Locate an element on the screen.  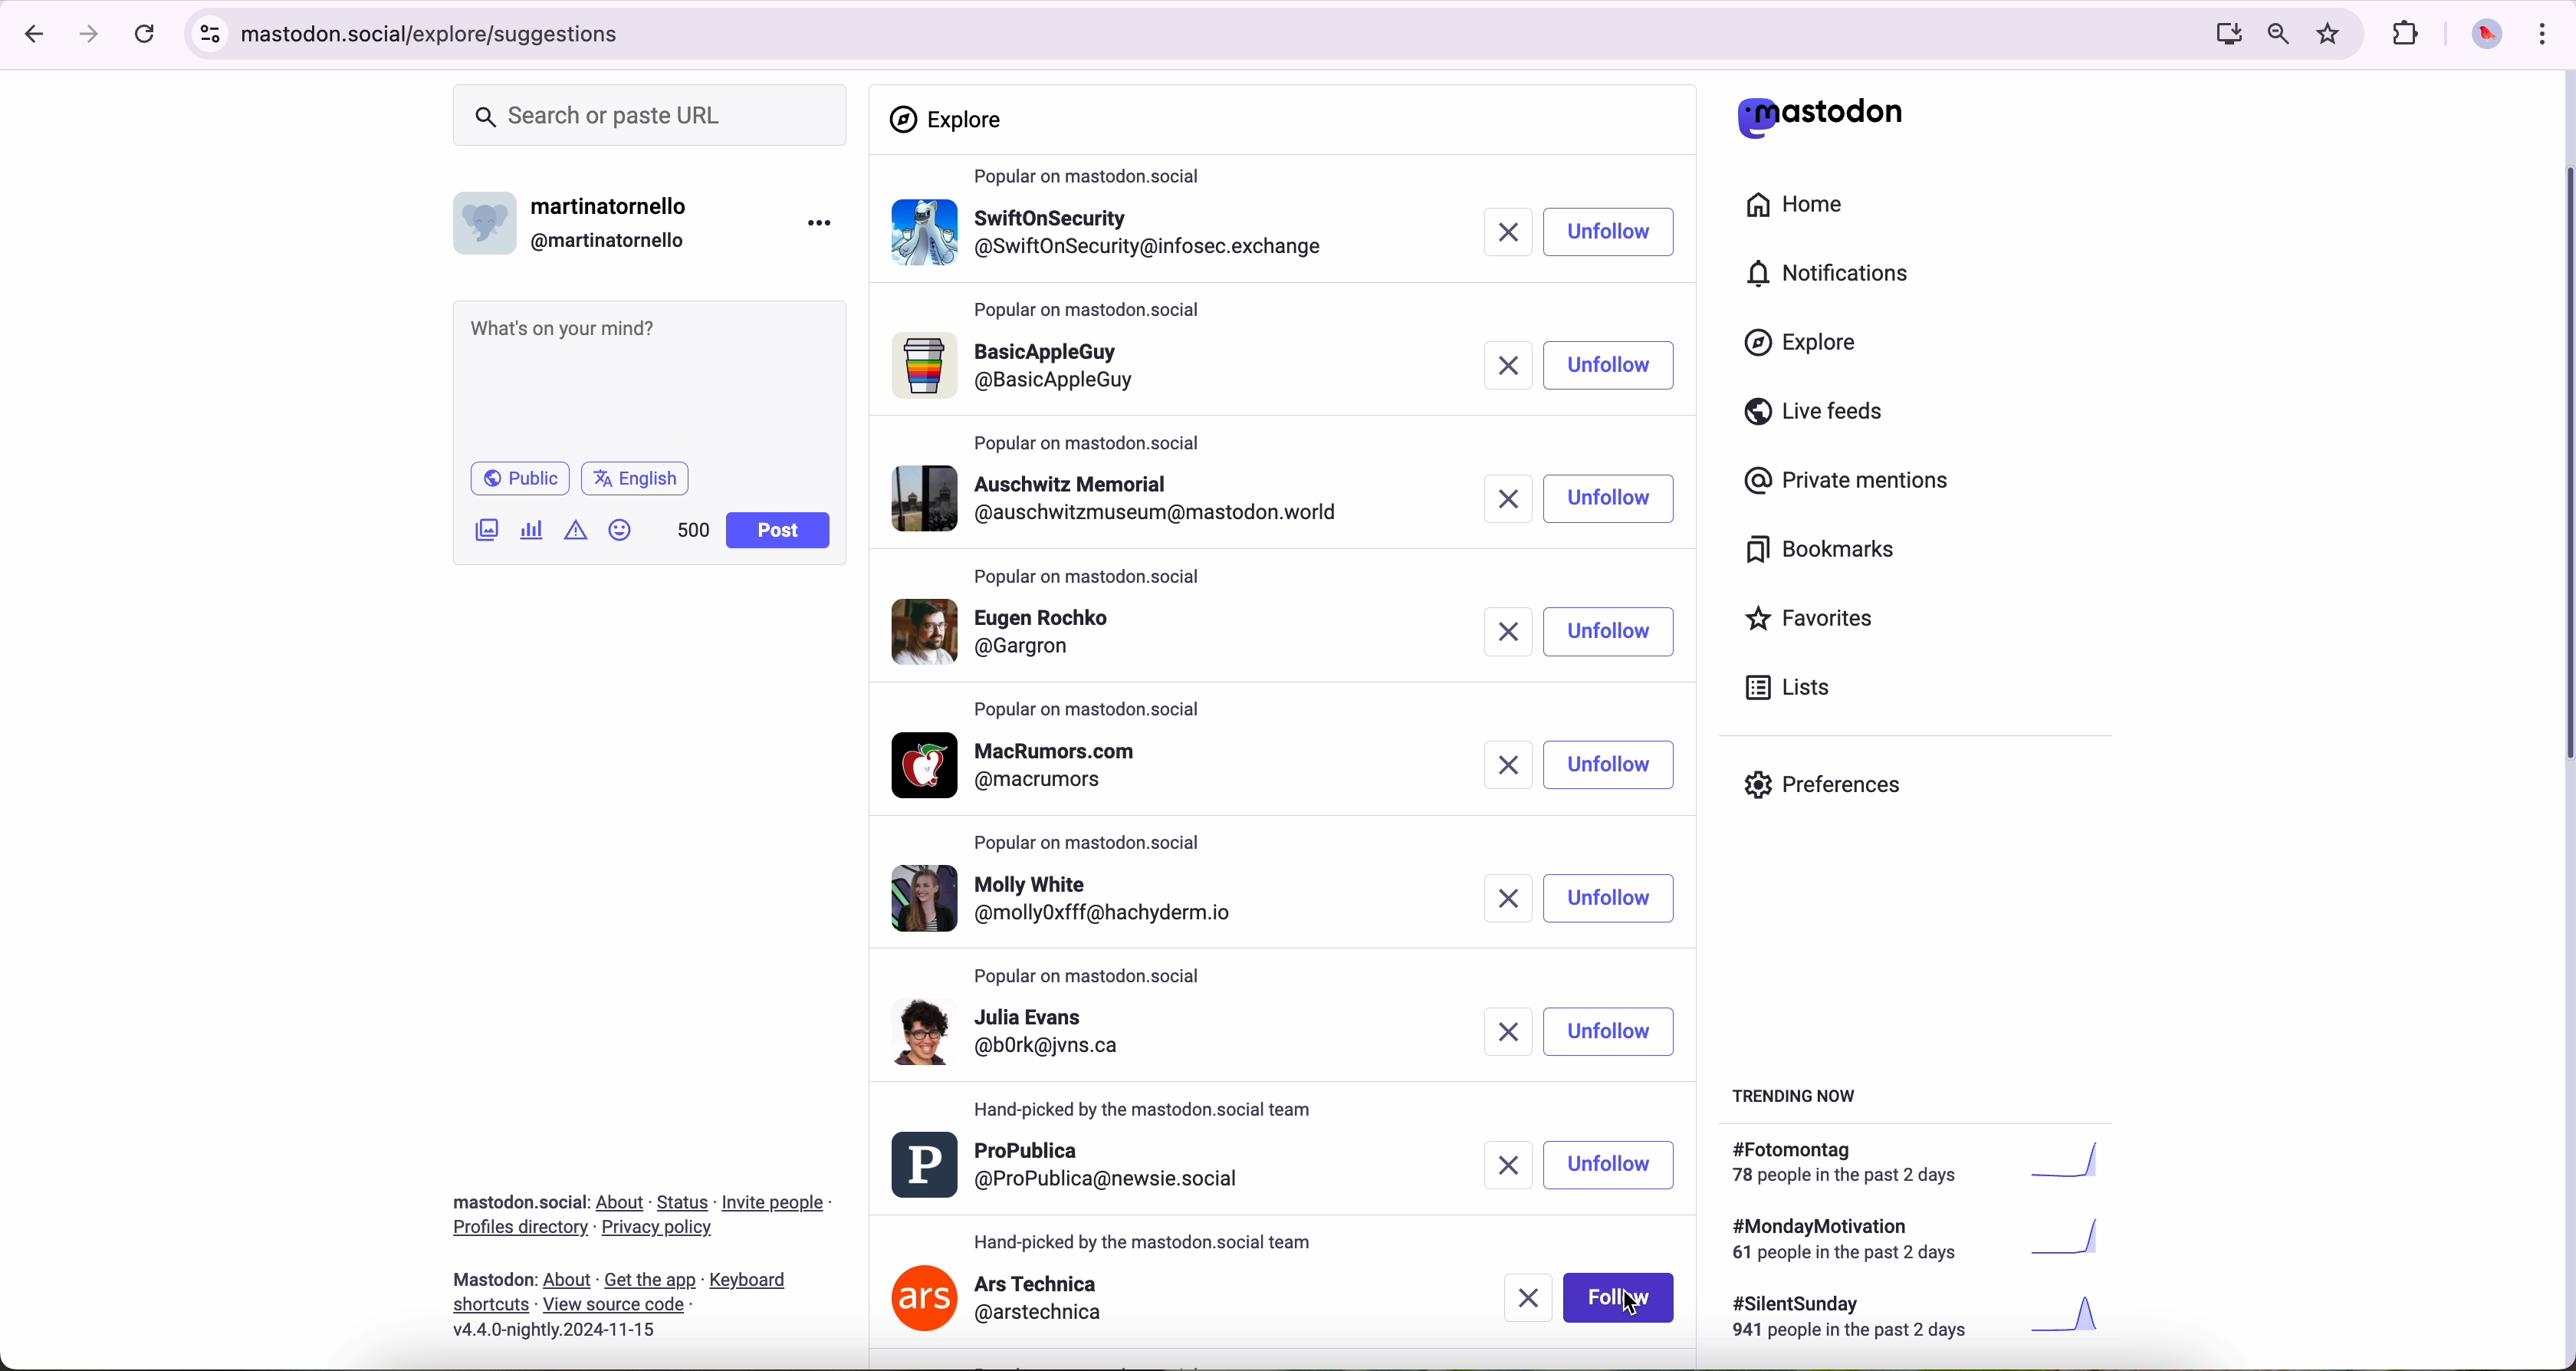
username is located at coordinates (581, 218).